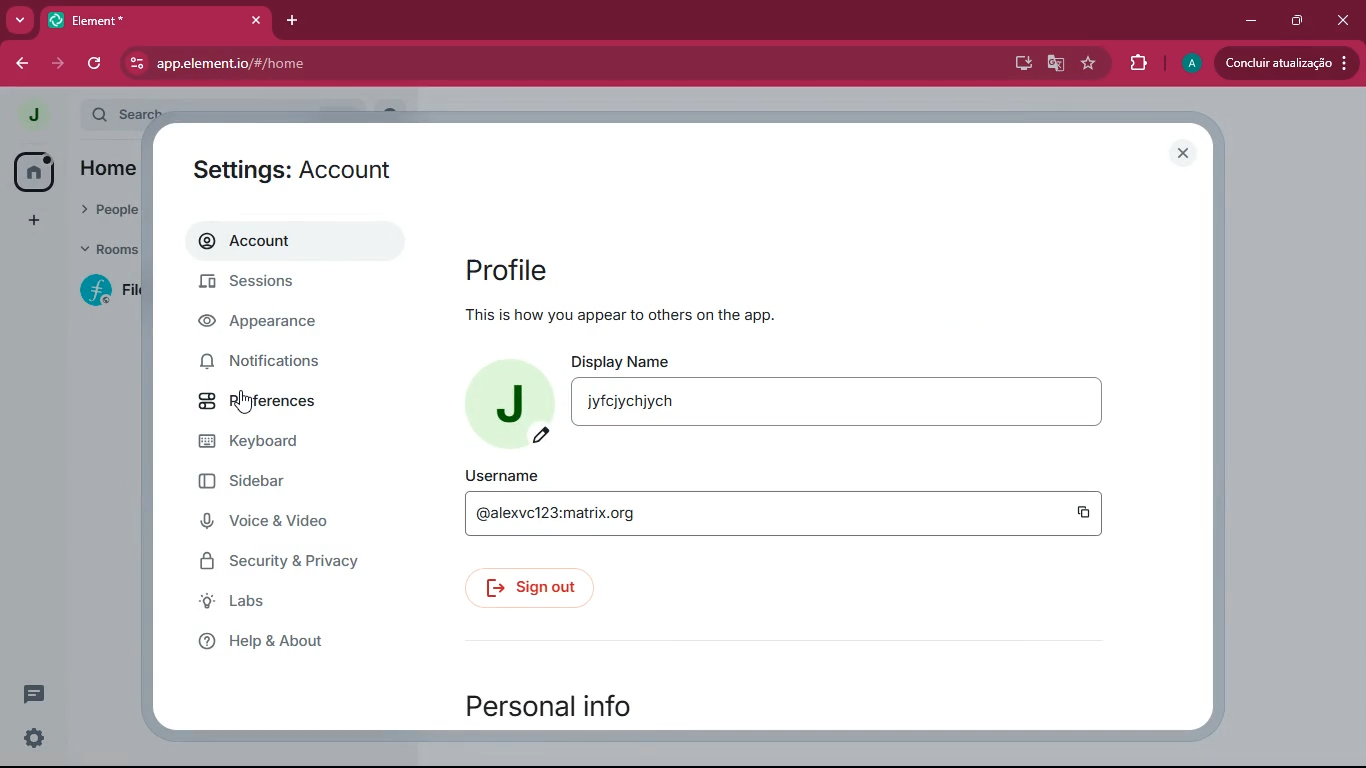  Describe the element at coordinates (280, 363) in the screenshot. I see `notifications` at that location.